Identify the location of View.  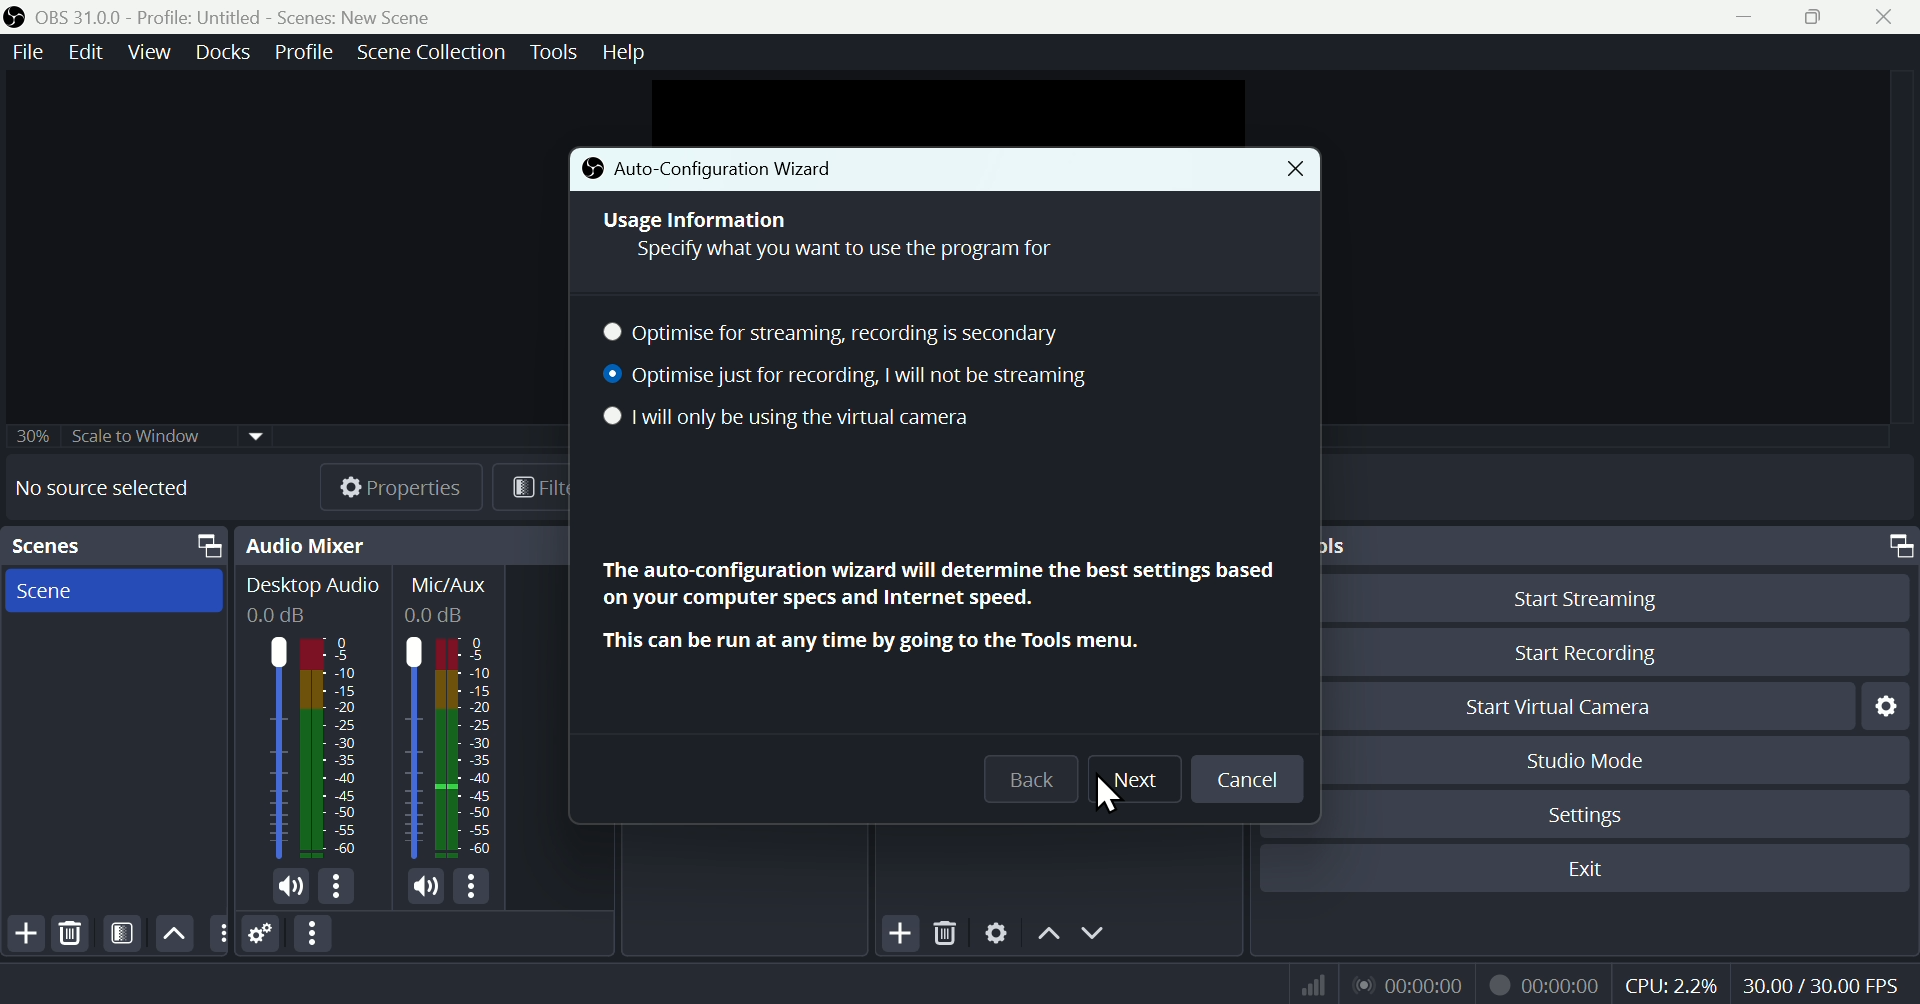
(145, 52).